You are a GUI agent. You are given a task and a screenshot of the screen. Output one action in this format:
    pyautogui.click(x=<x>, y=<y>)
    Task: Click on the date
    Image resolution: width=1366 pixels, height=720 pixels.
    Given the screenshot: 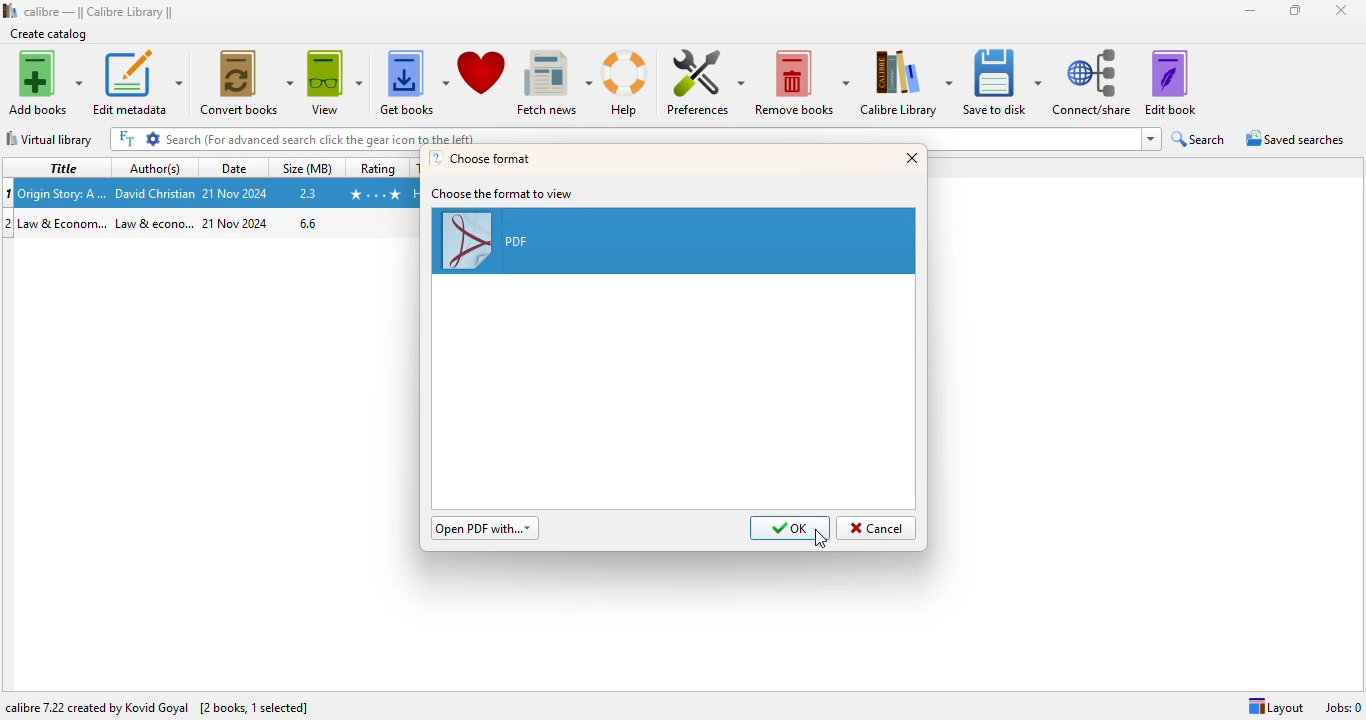 What is the action you would take?
    pyautogui.click(x=237, y=223)
    